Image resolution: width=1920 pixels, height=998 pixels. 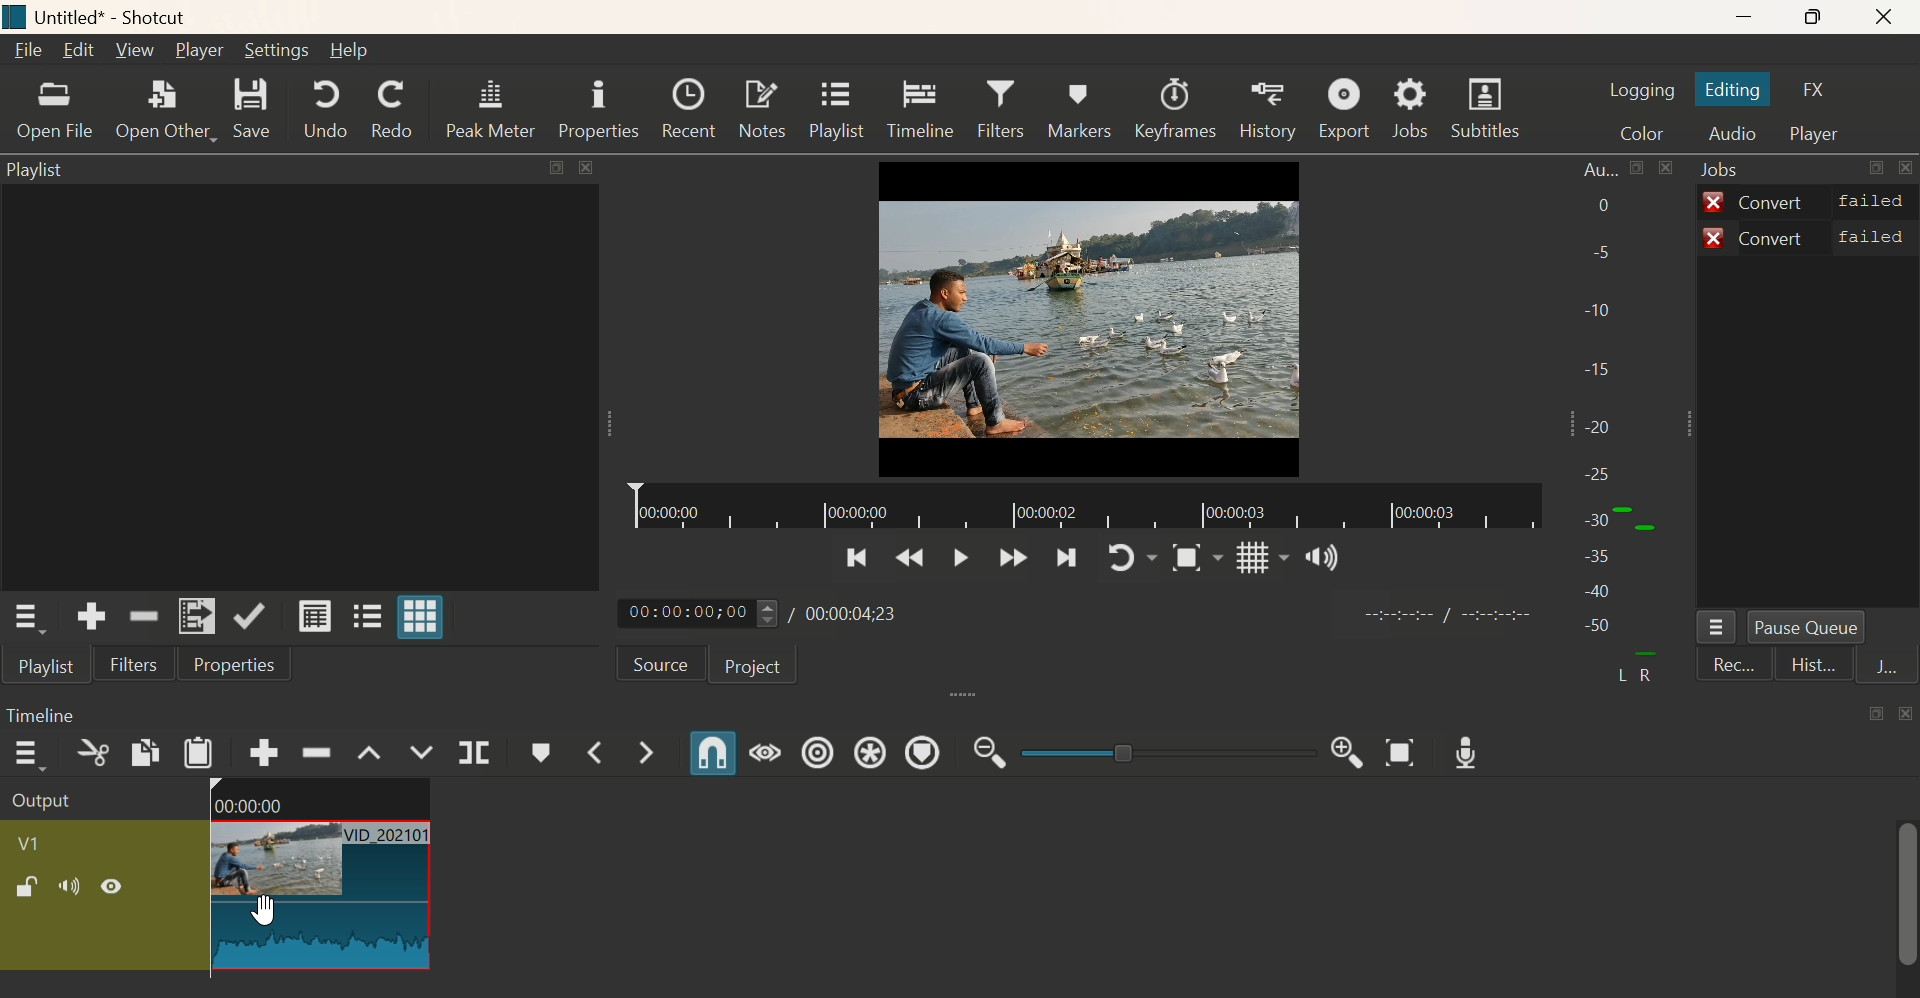 I want to click on scrollbar, so click(x=1907, y=903).